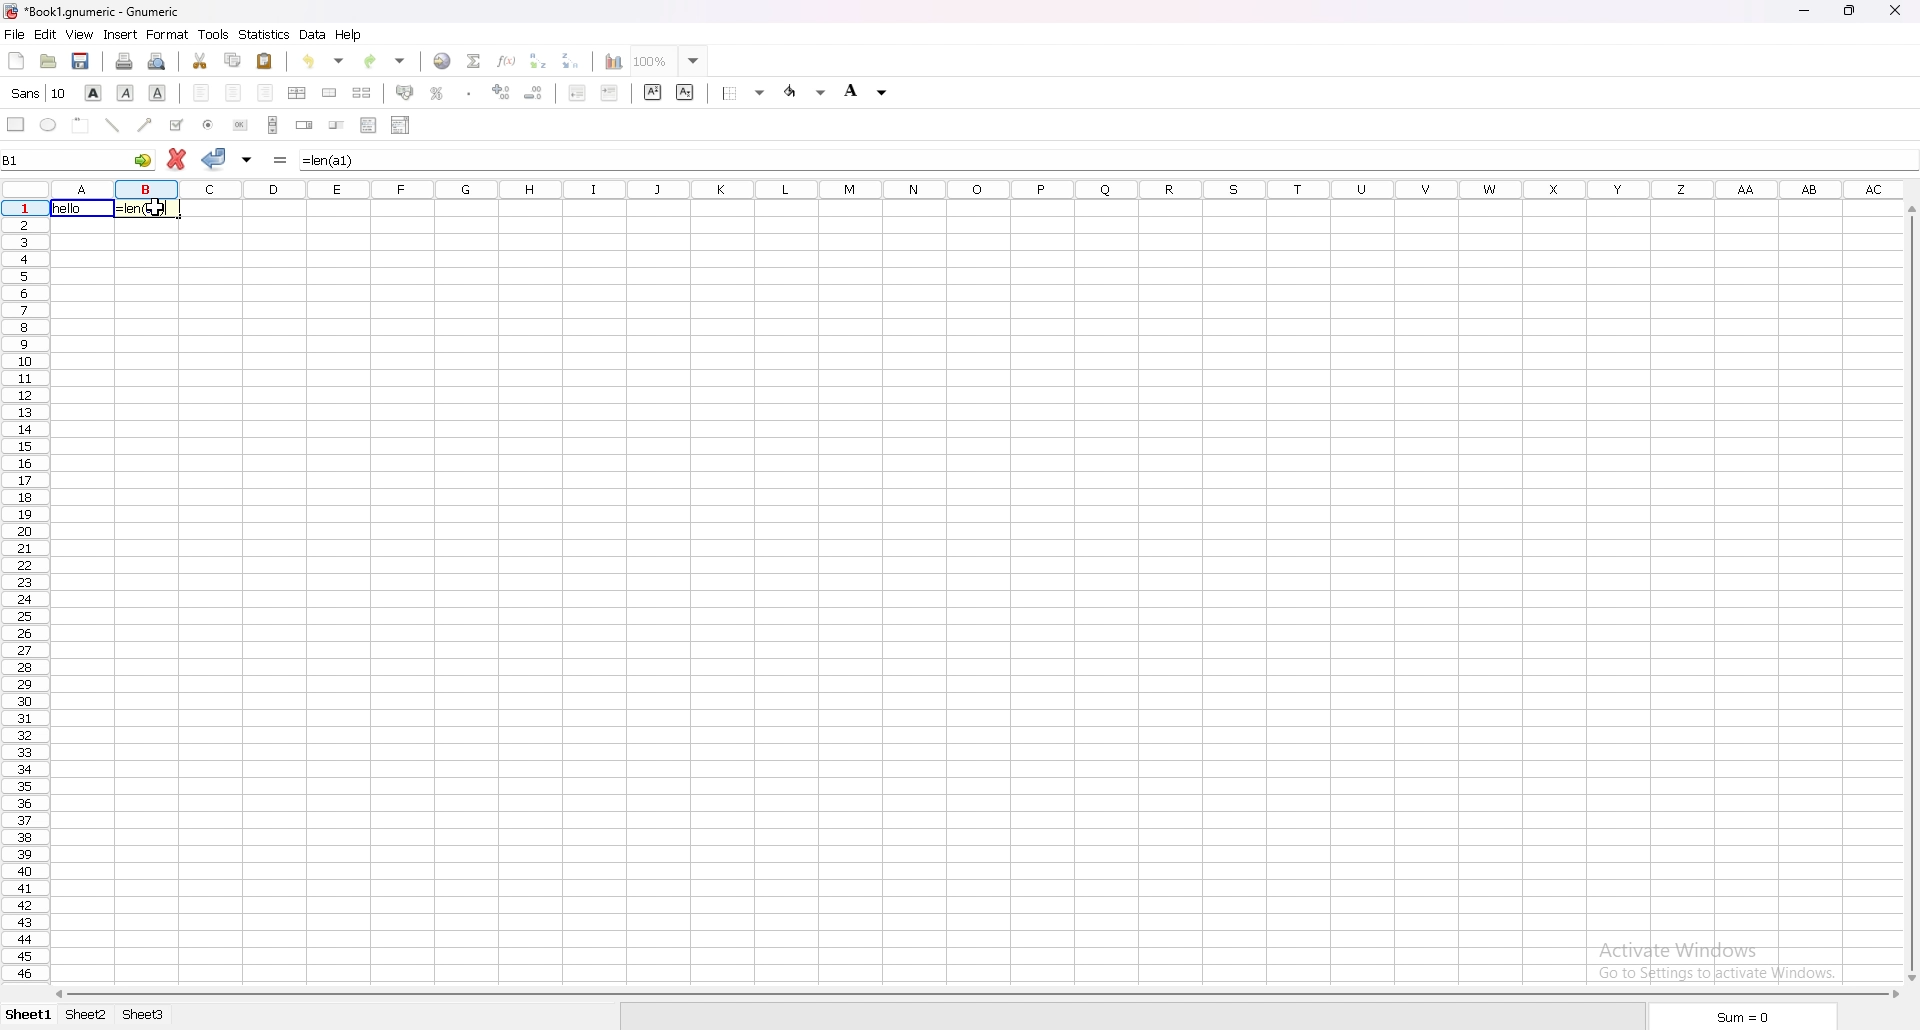  I want to click on line, so click(113, 125).